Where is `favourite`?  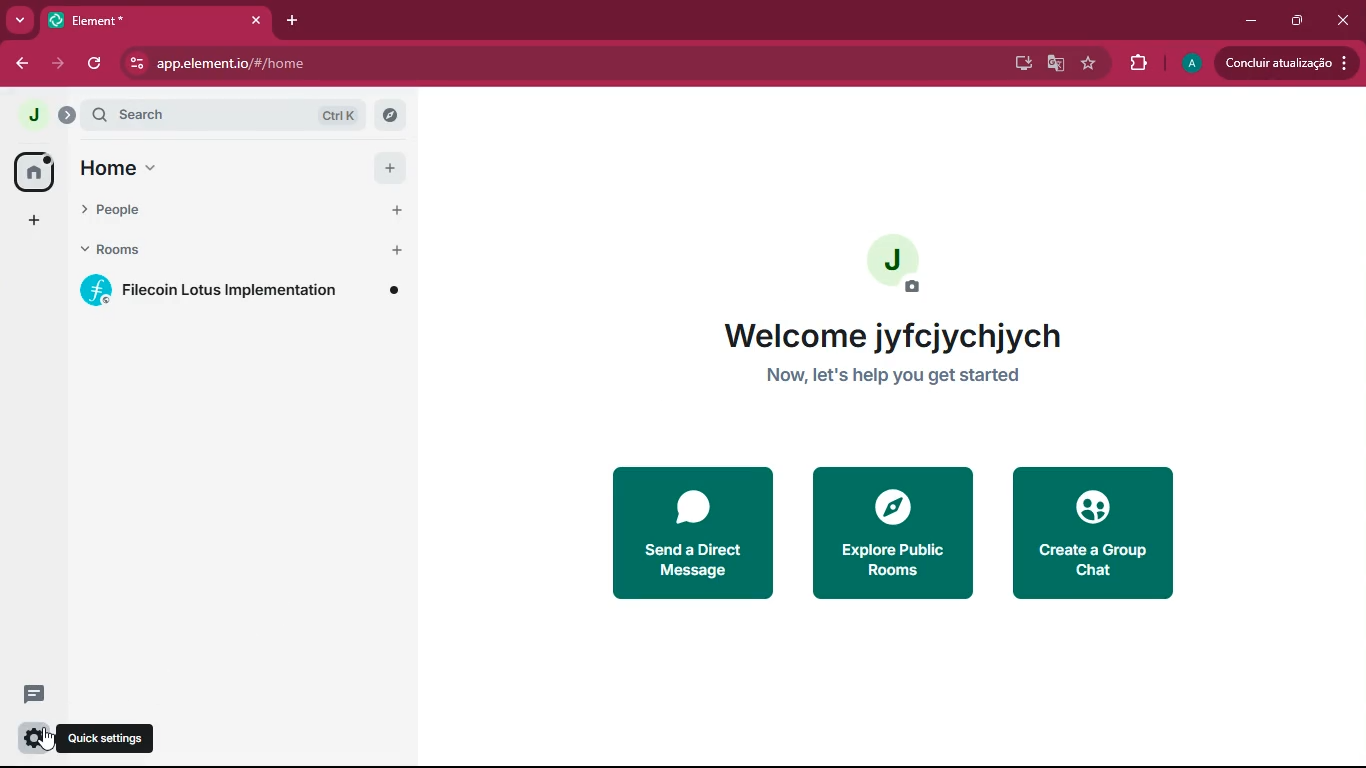 favourite is located at coordinates (1093, 66).